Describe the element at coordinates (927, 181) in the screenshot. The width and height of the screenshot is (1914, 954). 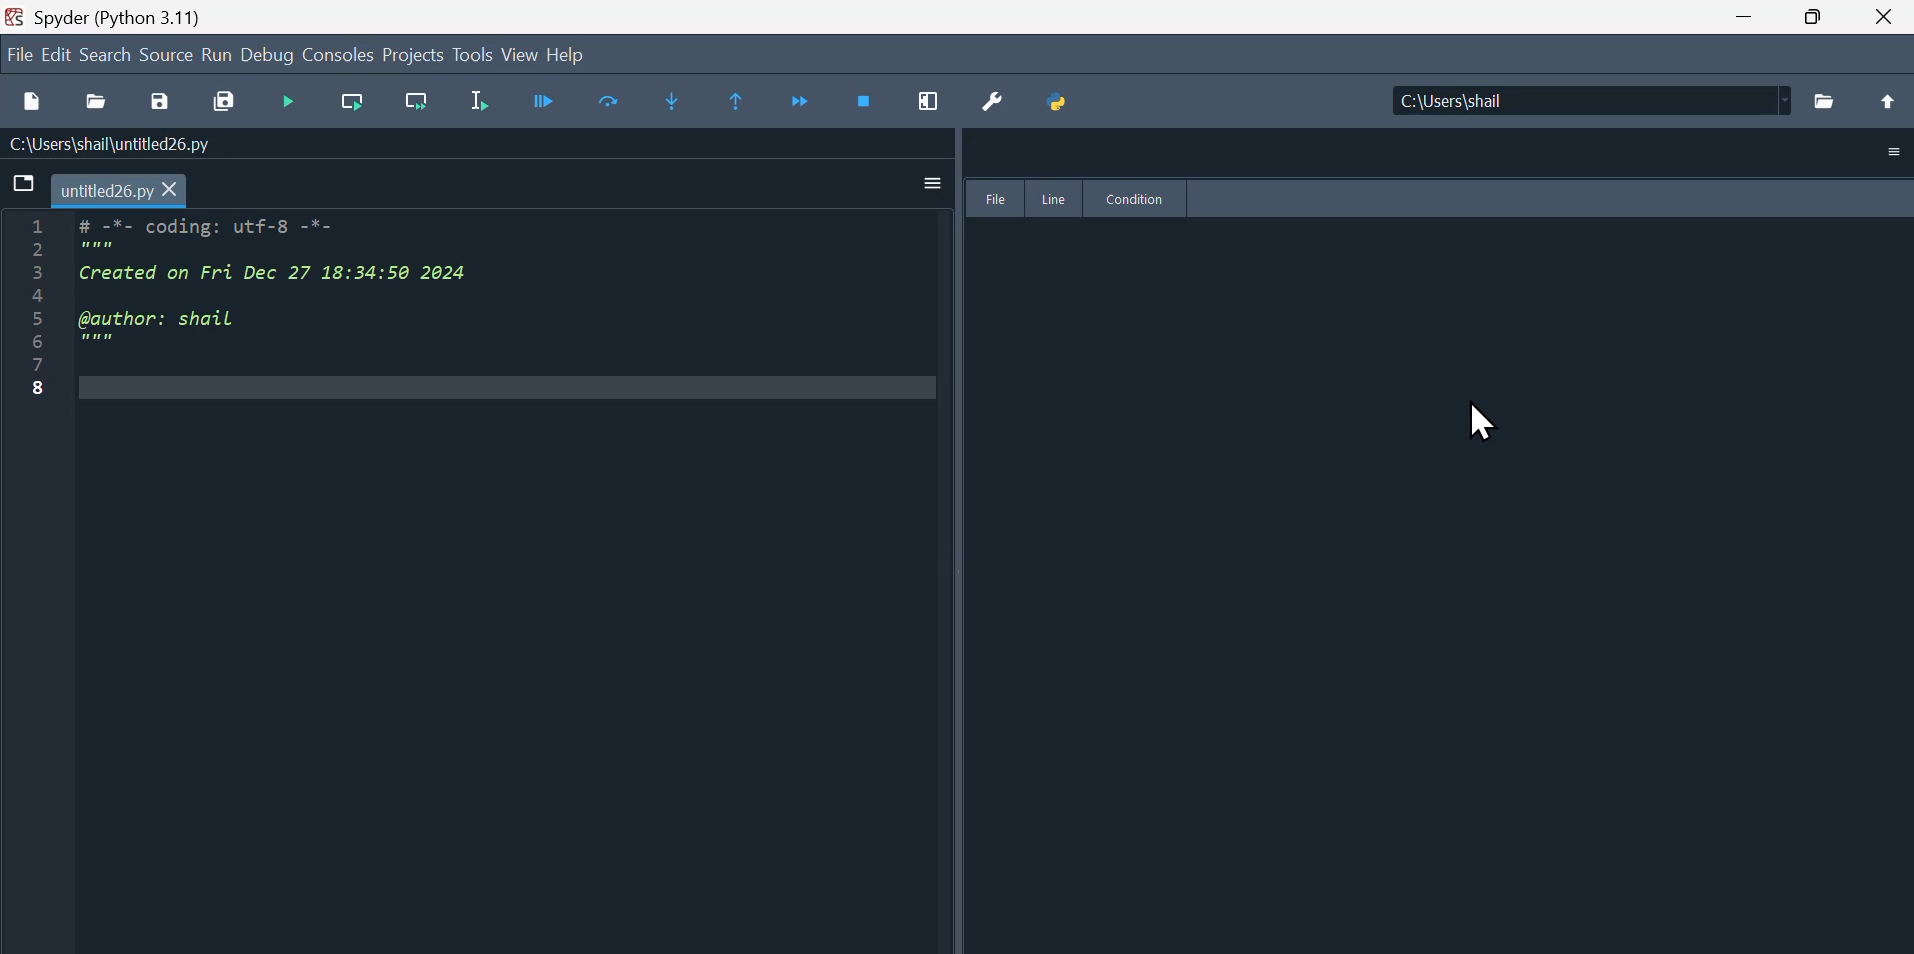
I see `More Option` at that location.